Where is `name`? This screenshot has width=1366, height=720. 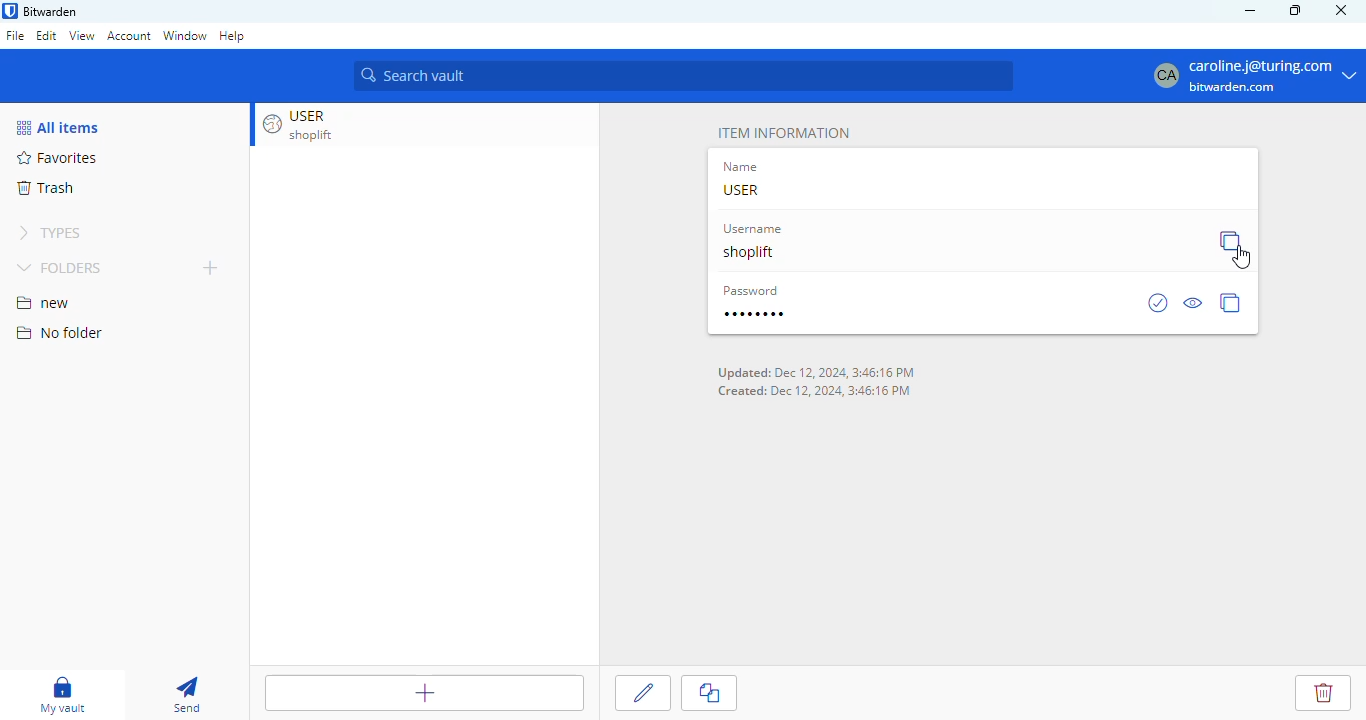 name is located at coordinates (742, 167).